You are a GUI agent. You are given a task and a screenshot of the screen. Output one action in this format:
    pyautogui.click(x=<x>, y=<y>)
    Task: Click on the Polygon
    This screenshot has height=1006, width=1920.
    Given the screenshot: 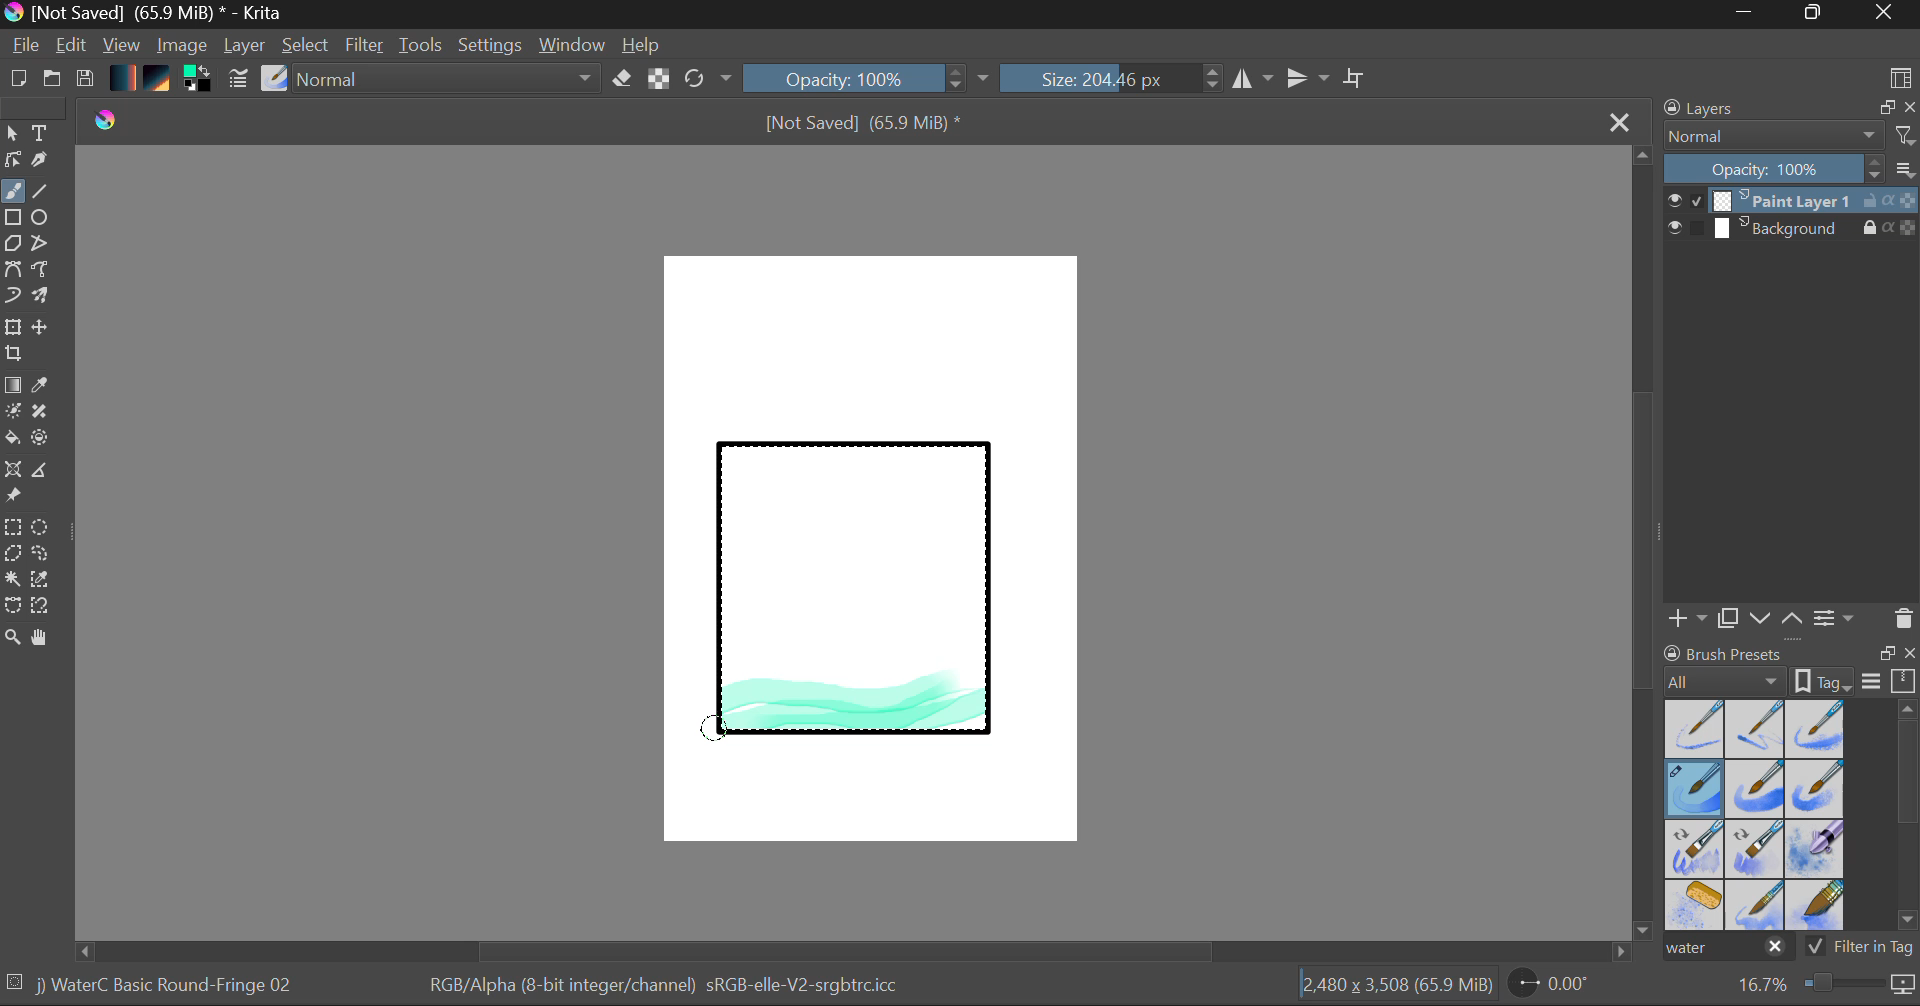 What is the action you would take?
    pyautogui.click(x=12, y=244)
    